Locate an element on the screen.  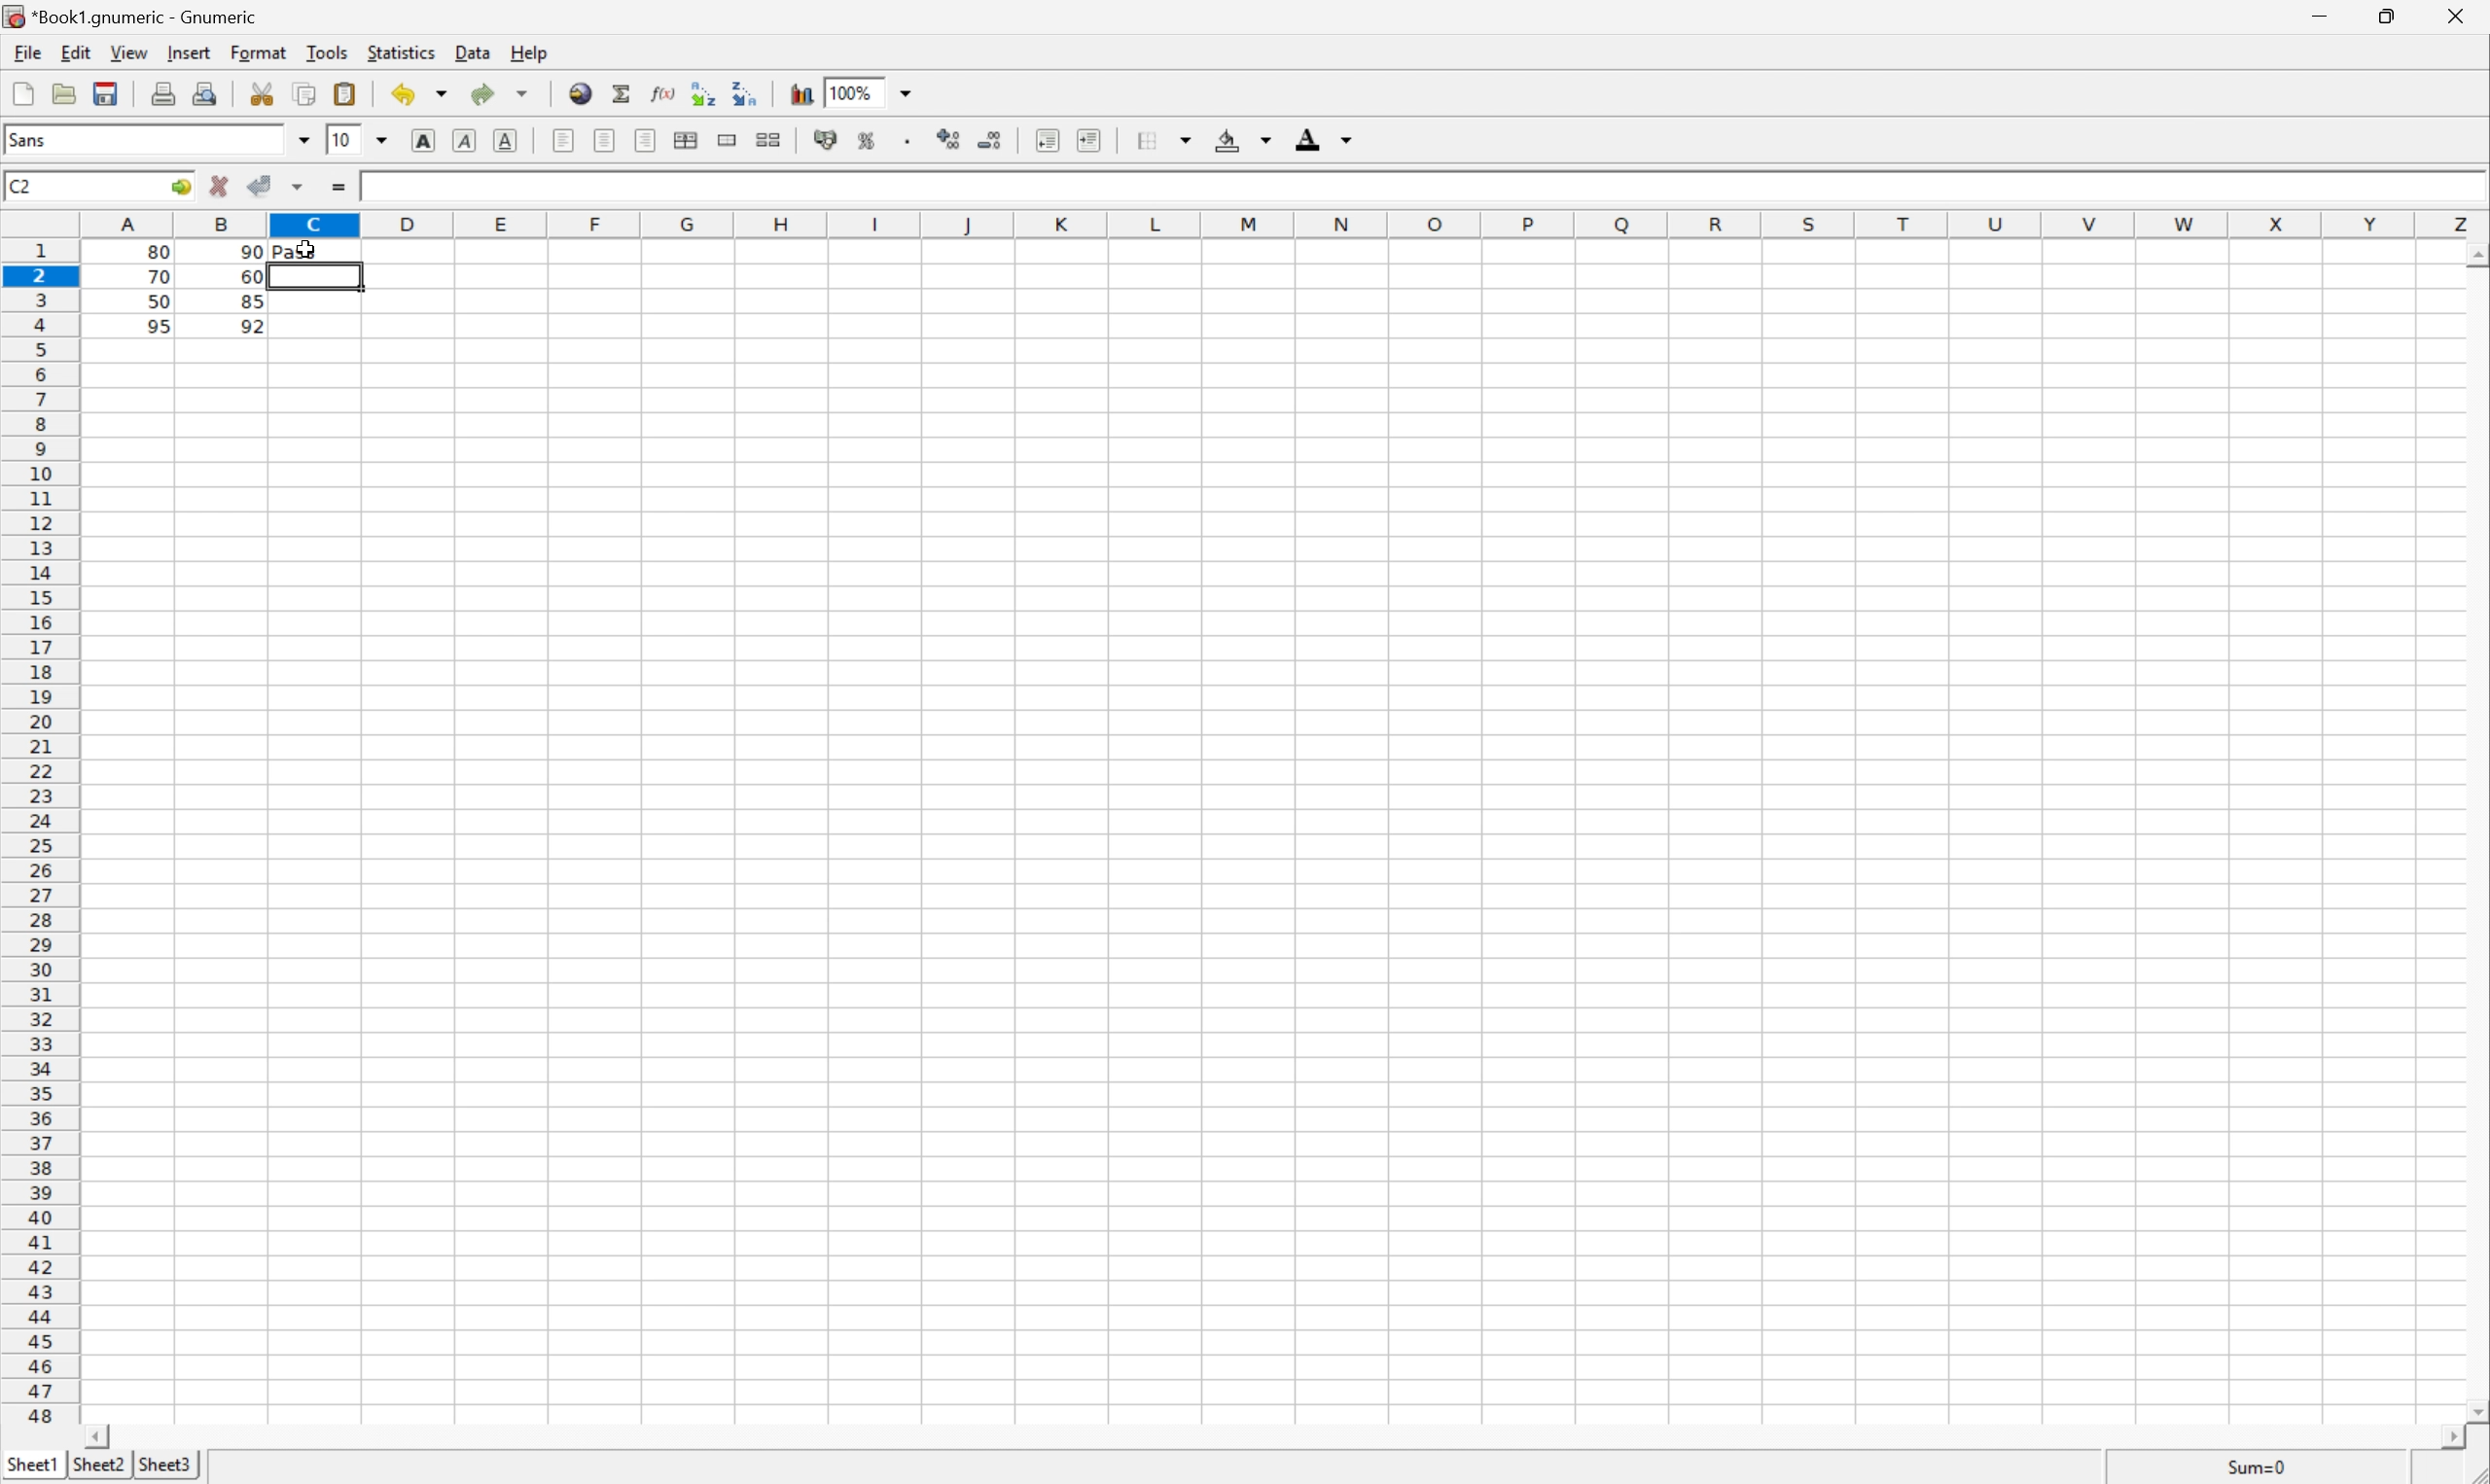
Align left is located at coordinates (648, 139).